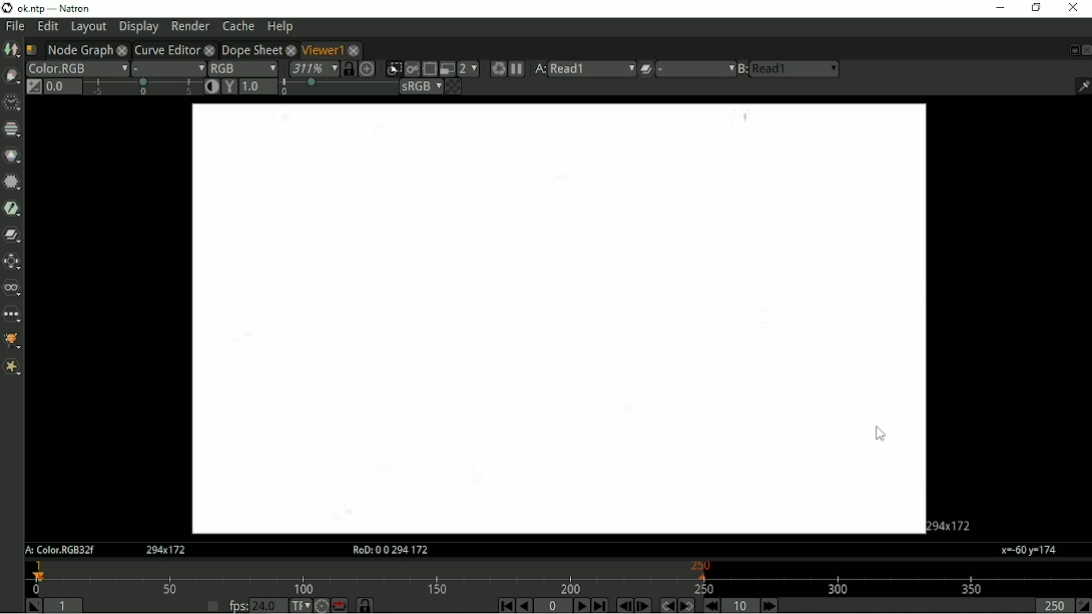 The width and height of the screenshot is (1092, 614). I want to click on Render, so click(191, 26).